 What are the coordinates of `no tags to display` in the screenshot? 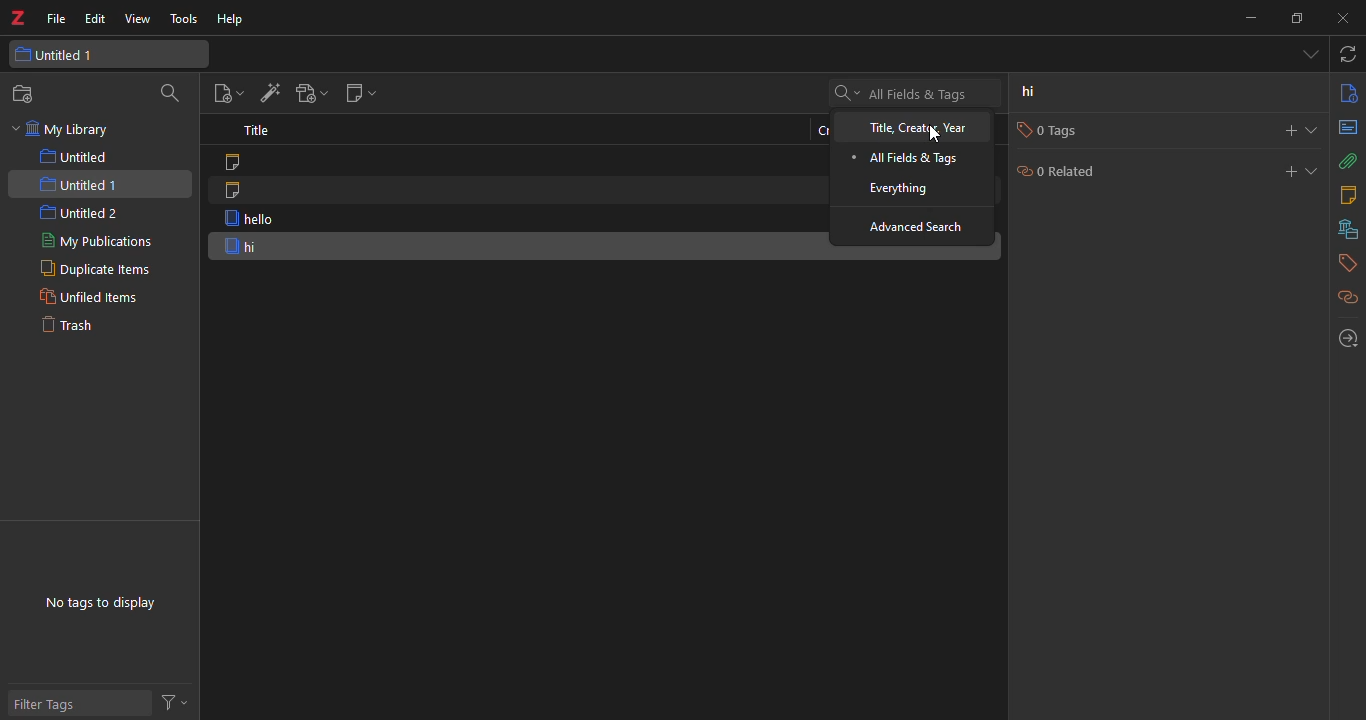 It's located at (100, 604).